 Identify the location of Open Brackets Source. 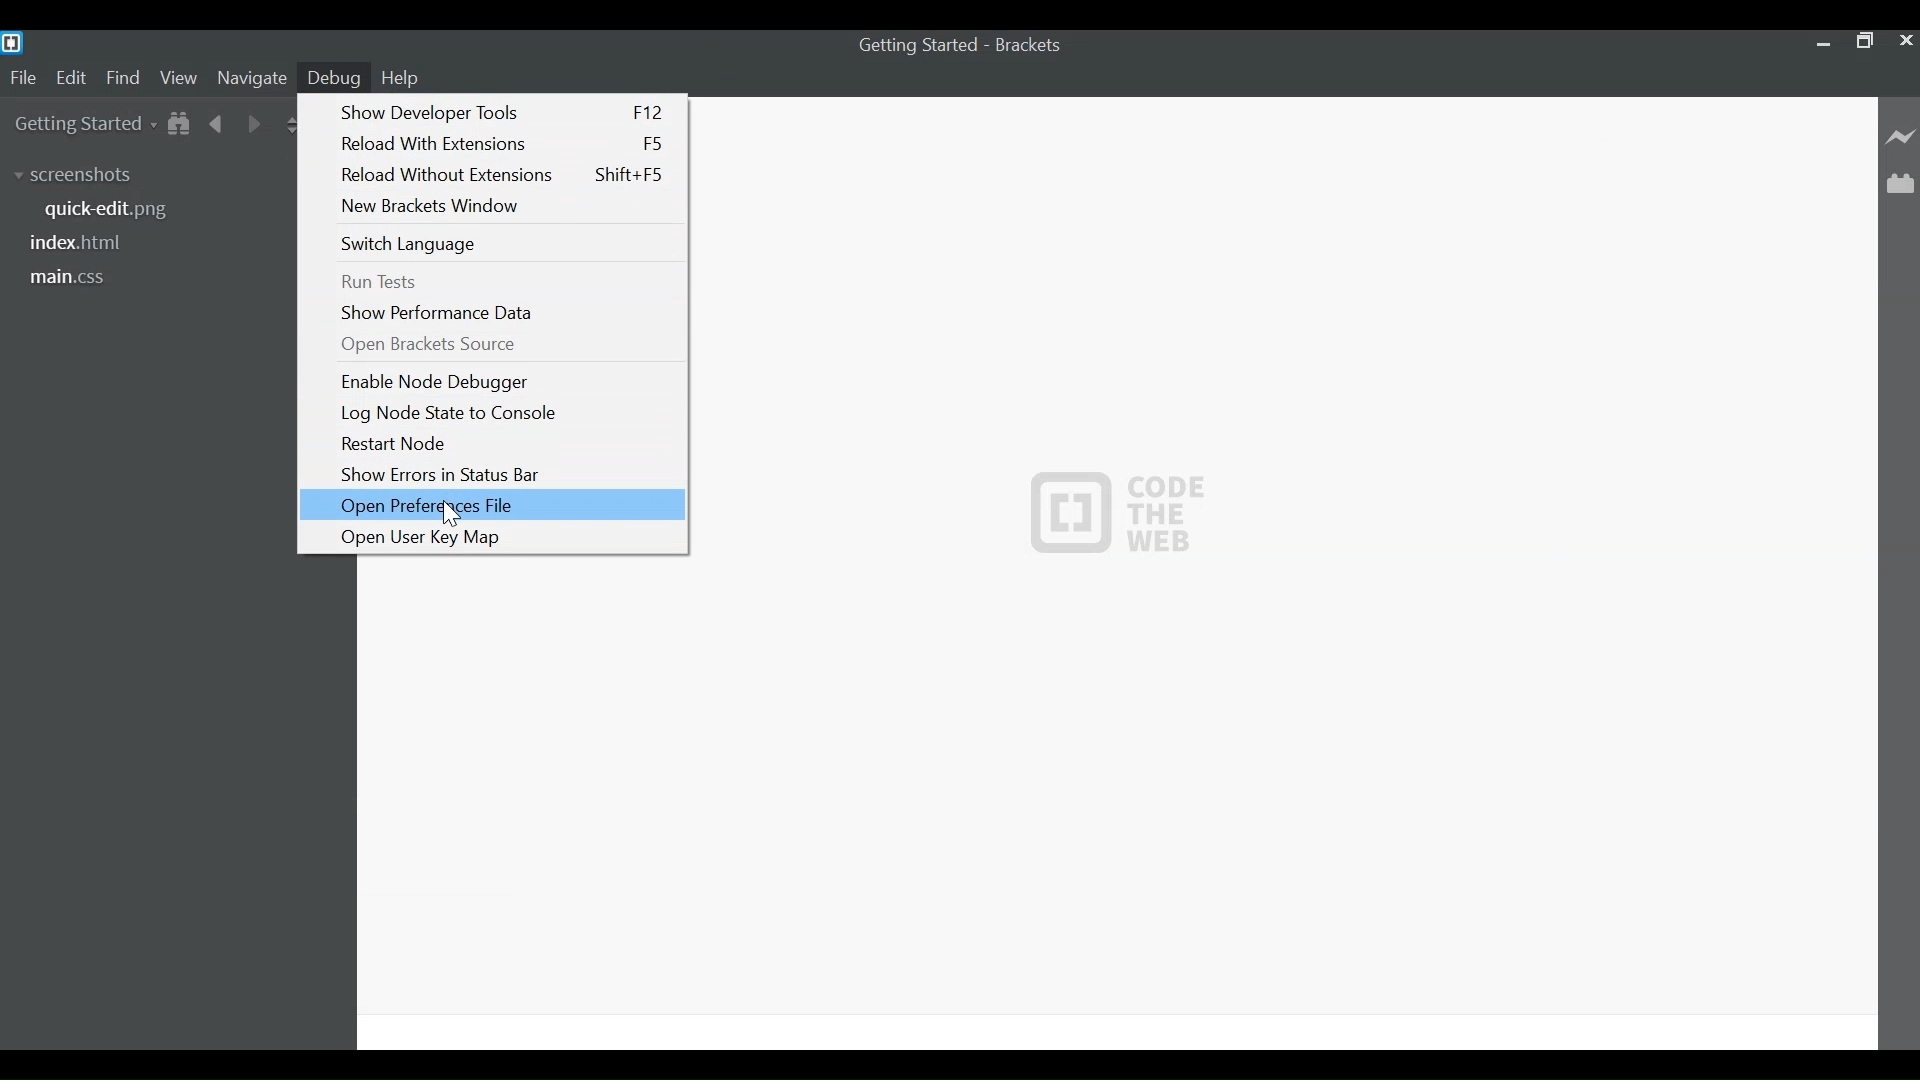
(506, 345).